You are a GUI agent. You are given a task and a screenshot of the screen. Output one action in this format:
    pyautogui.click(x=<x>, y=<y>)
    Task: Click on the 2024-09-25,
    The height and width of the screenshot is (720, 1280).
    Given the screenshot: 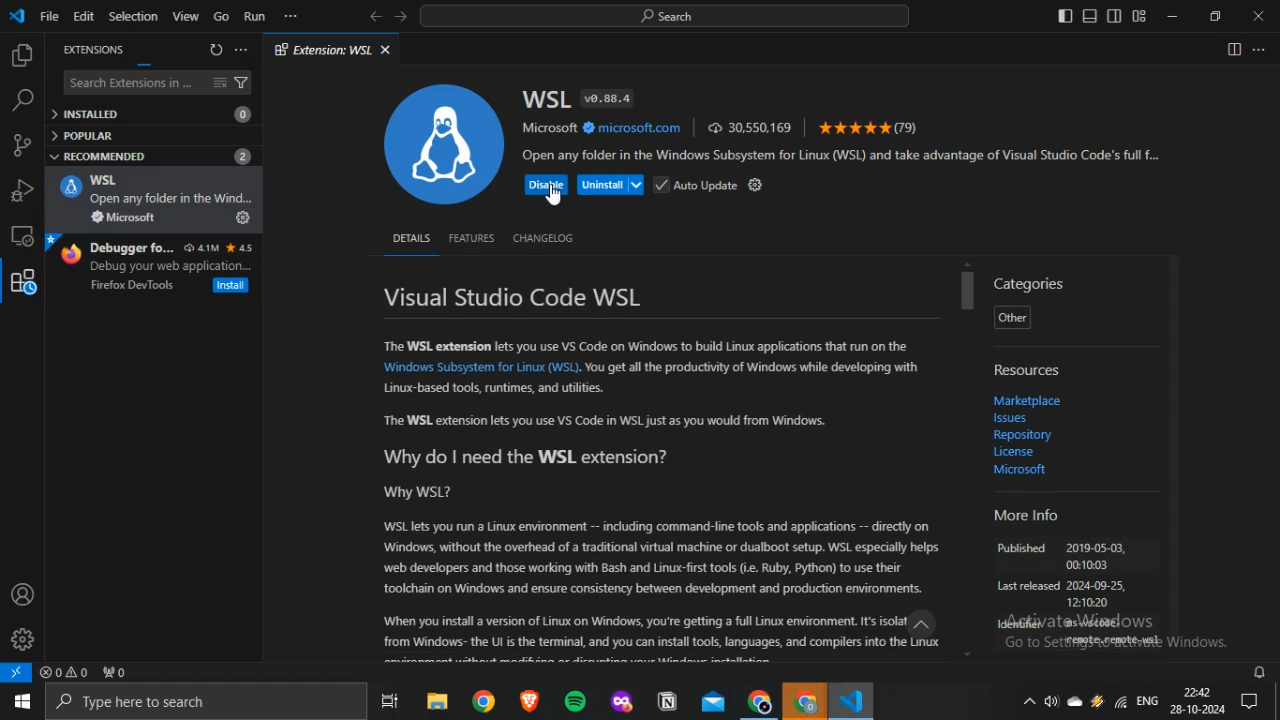 What is the action you would take?
    pyautogui.click(x=1098, y=586)
    